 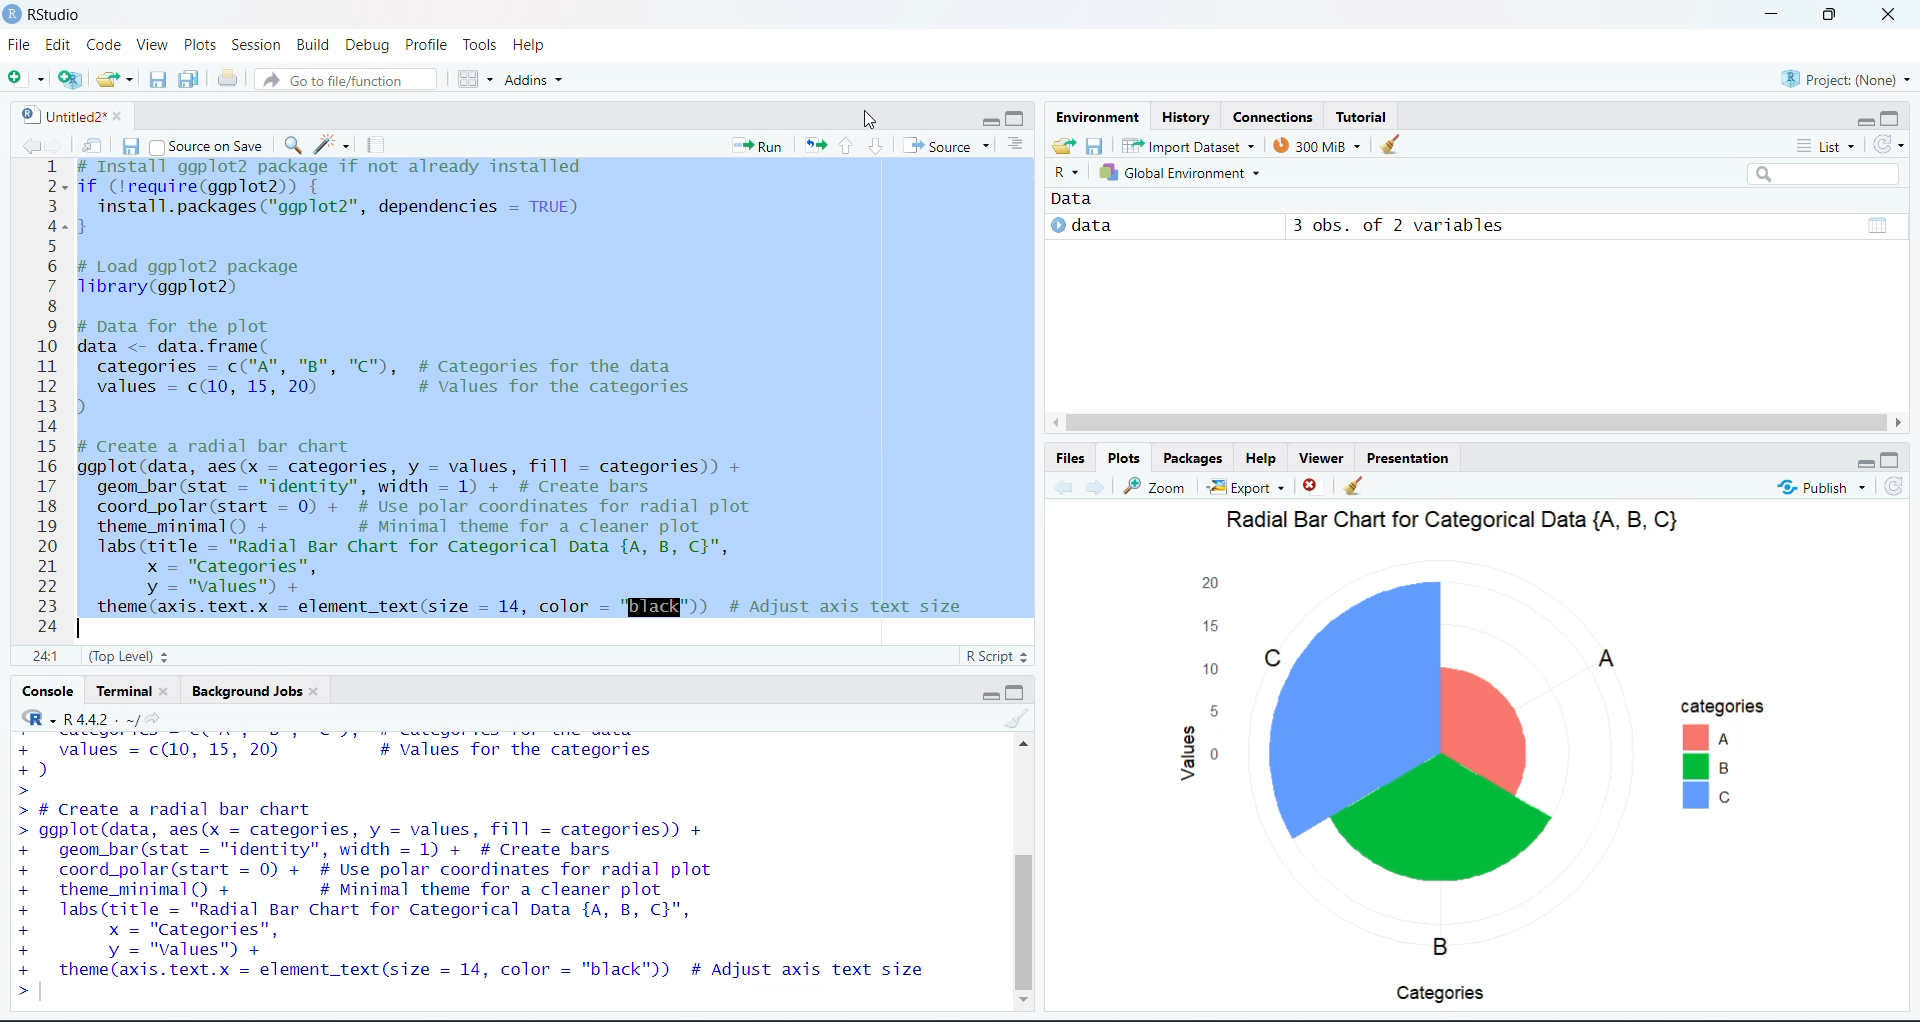 What do you see at coordinates (1186, 118) in the screenshot?
I see `History` at bounding box center [1186, 118].